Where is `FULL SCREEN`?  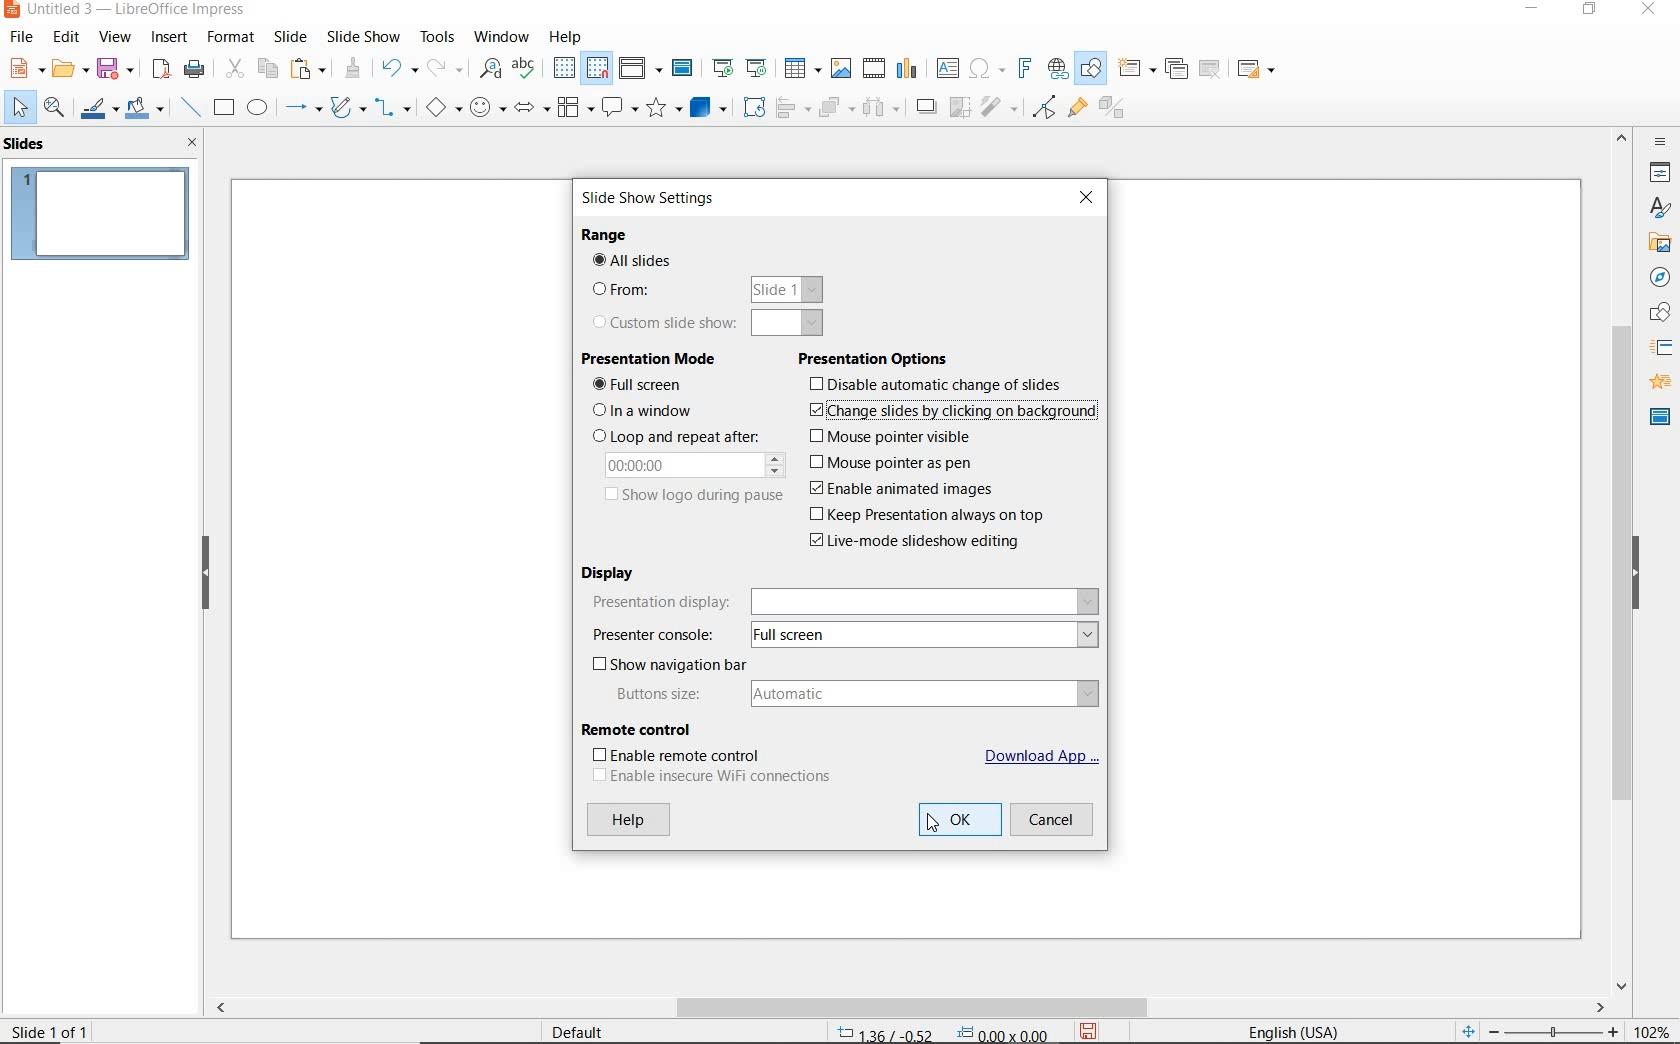
FULL SCREEN is located at coordinates (637, 386).